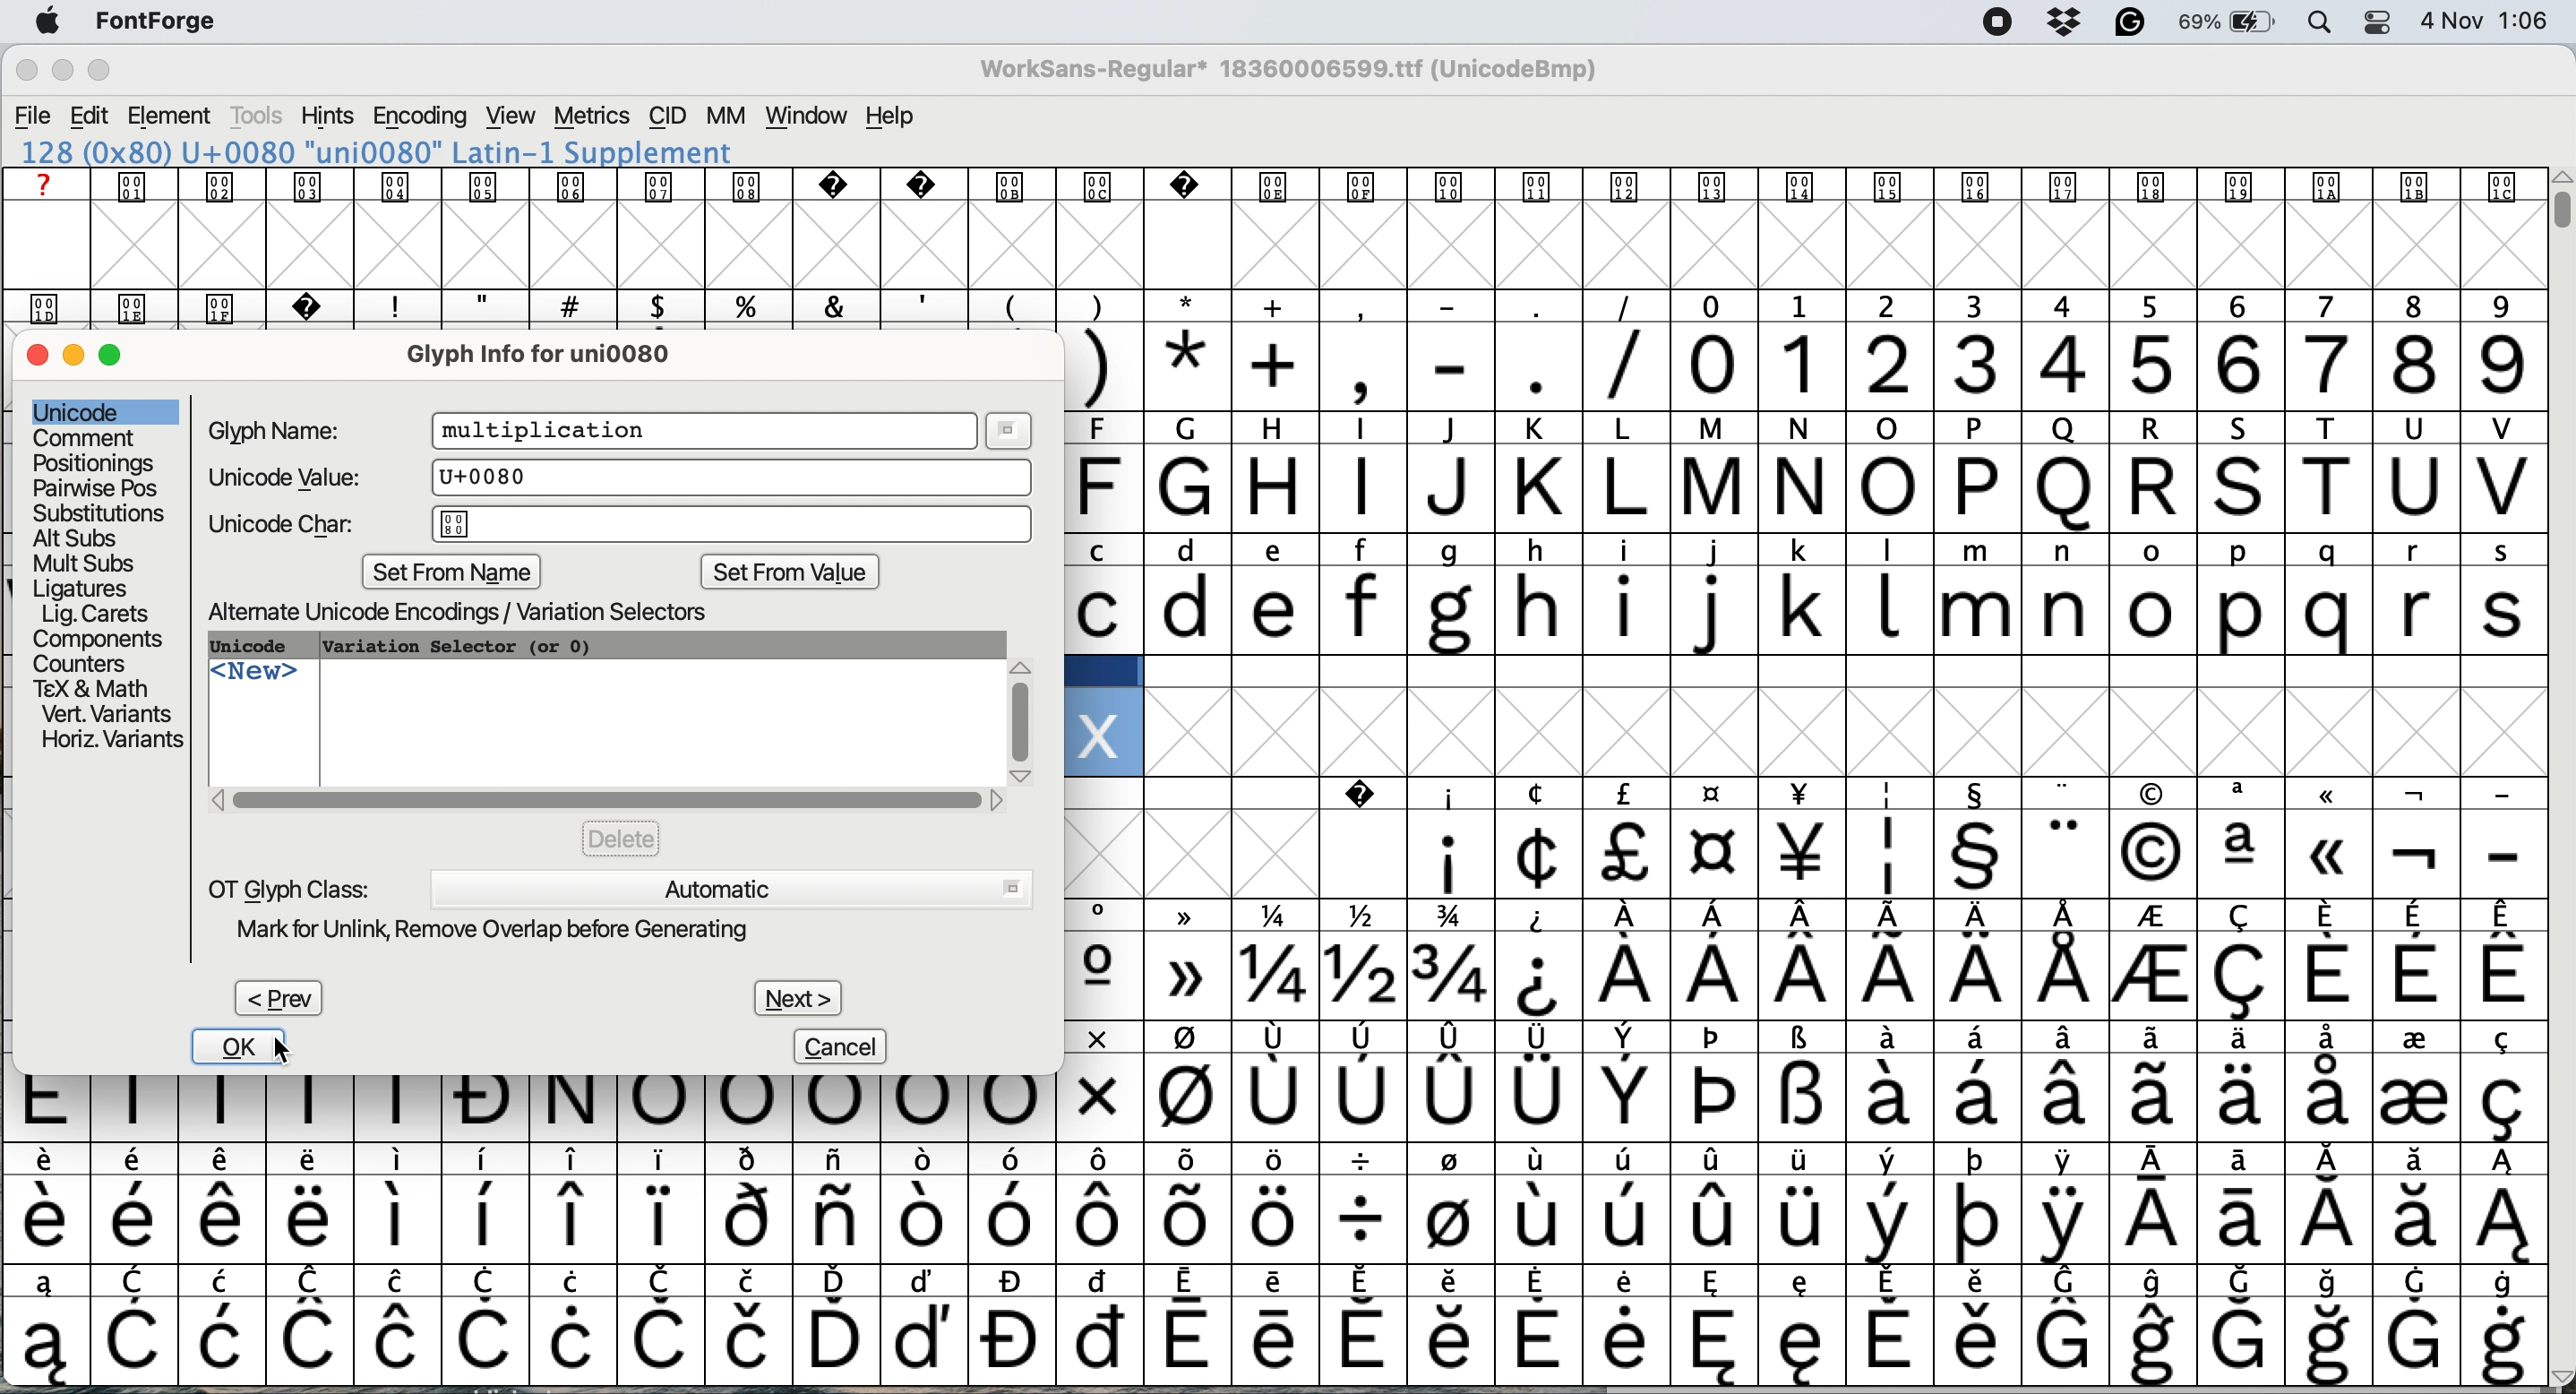 This screenshot has width=2576, height=1394. I want to click on special characters, so click(1278, 1279).